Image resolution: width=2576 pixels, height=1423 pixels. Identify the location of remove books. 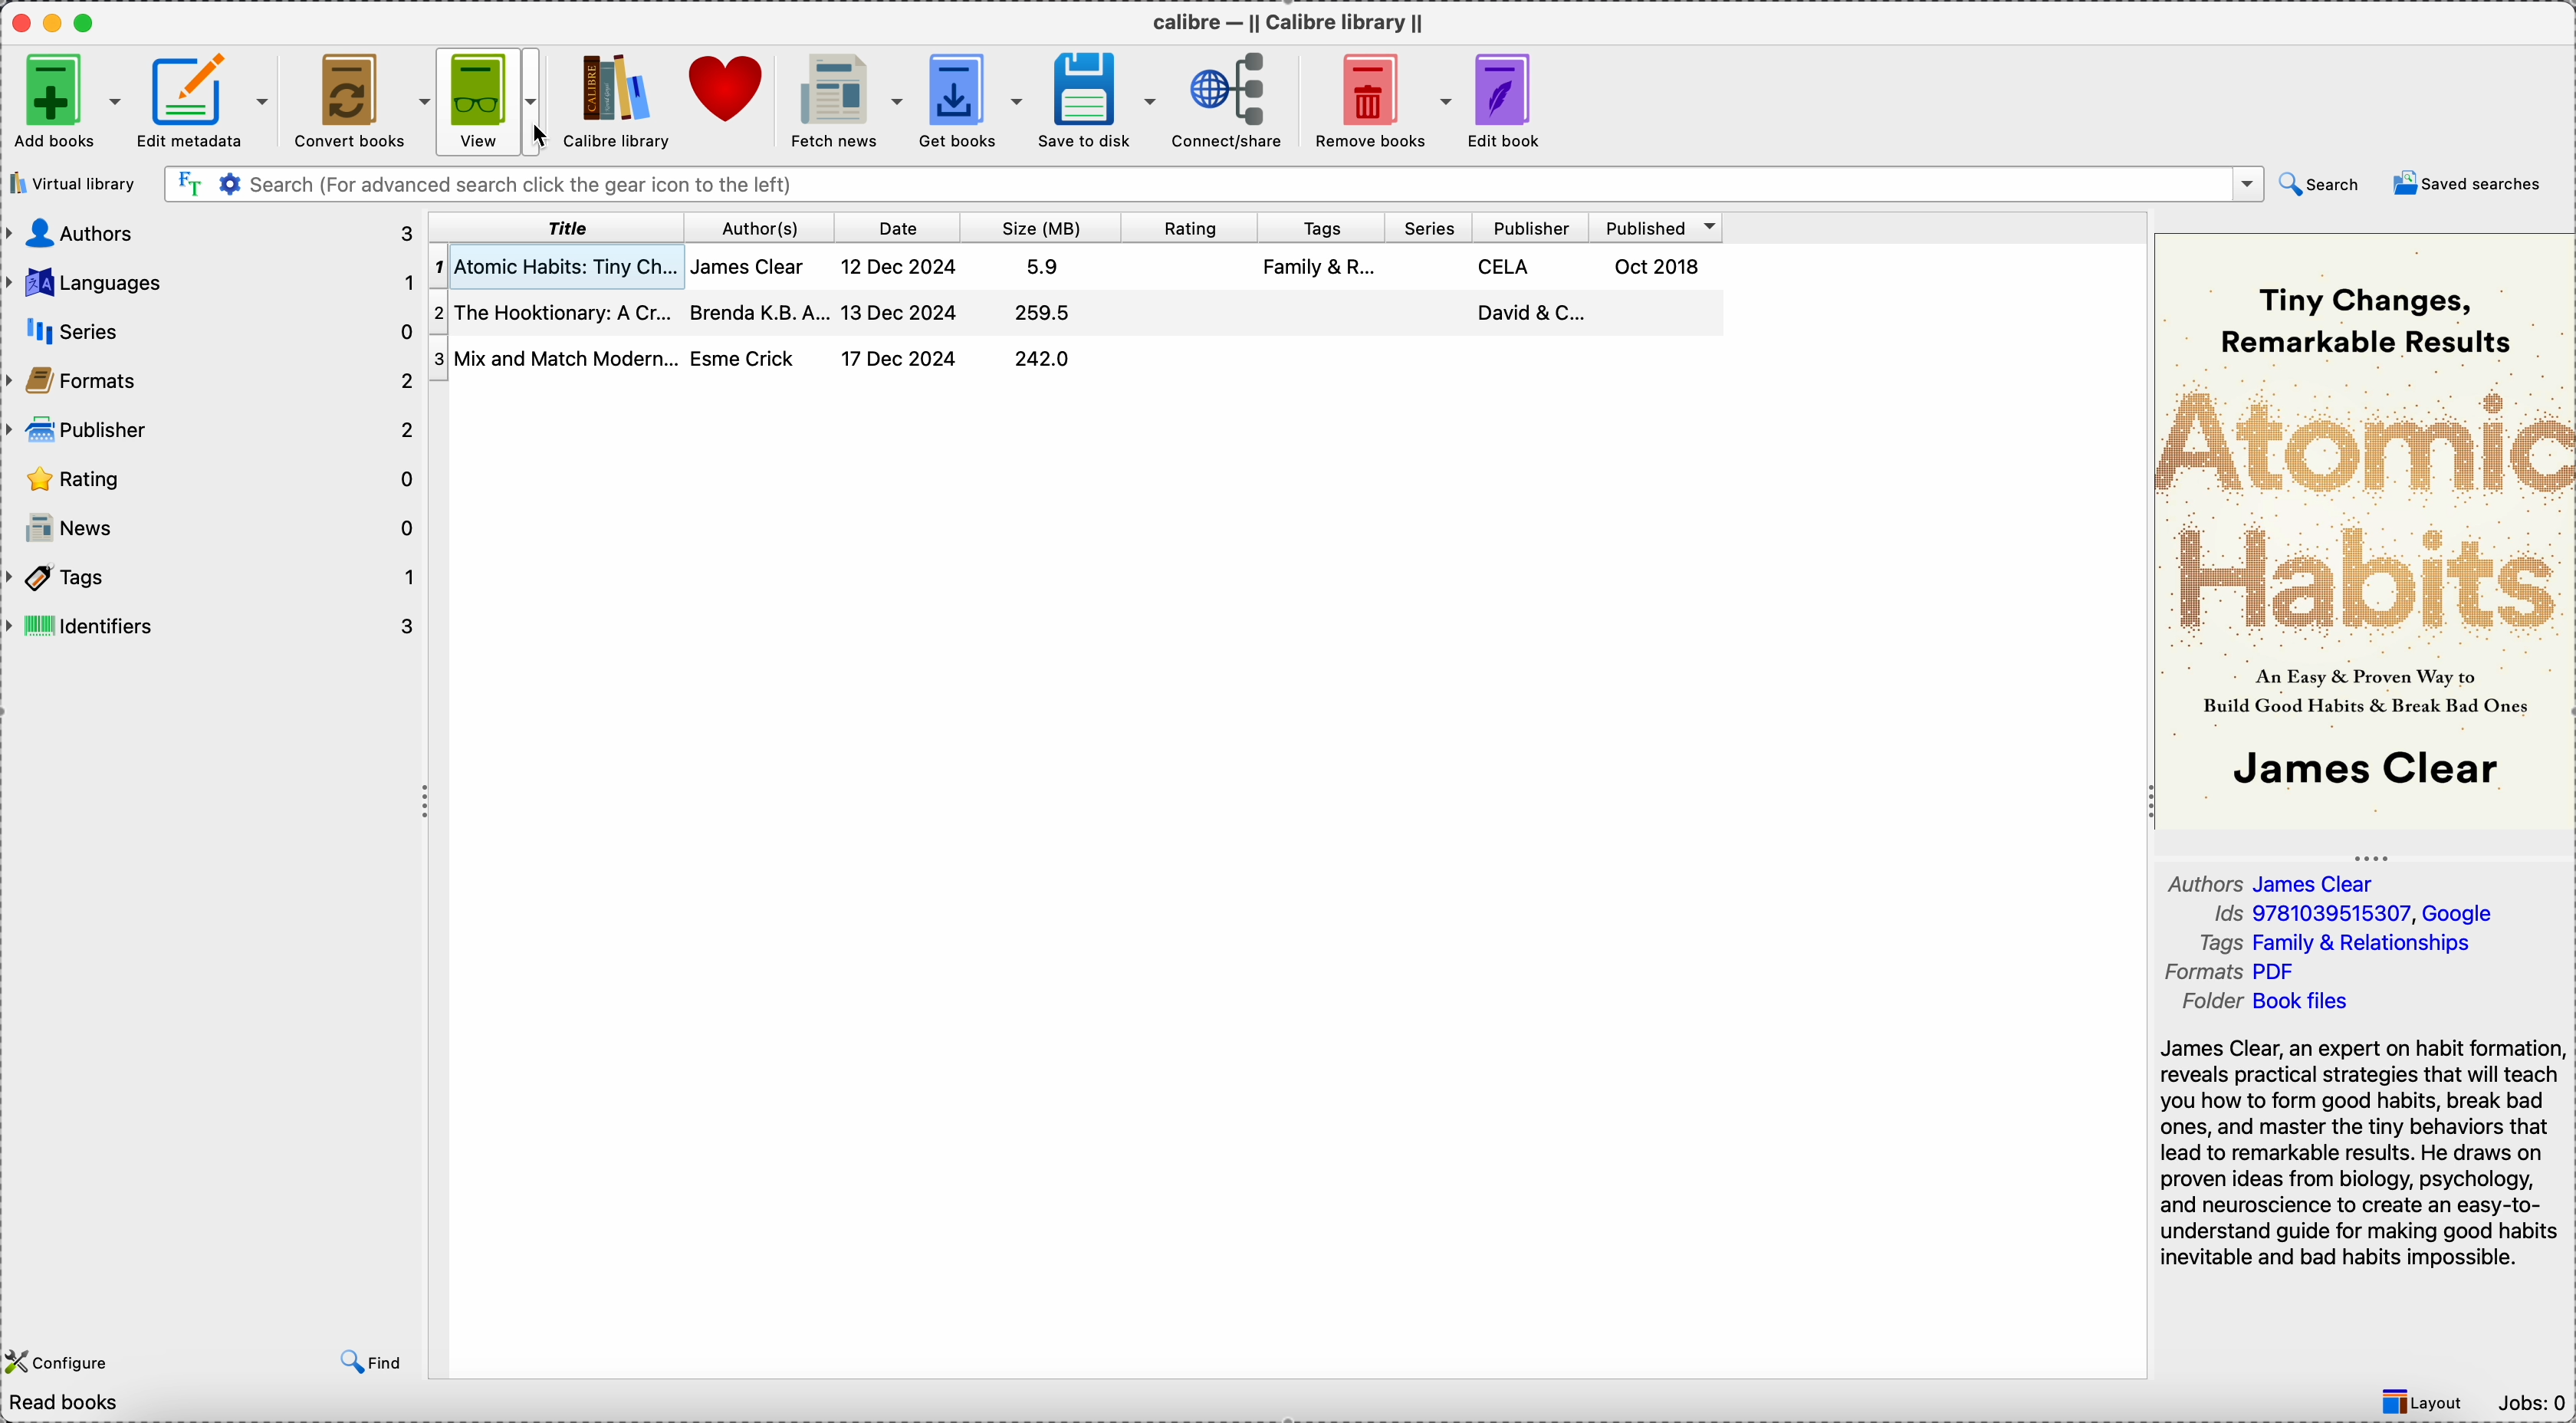
(1376, 101).